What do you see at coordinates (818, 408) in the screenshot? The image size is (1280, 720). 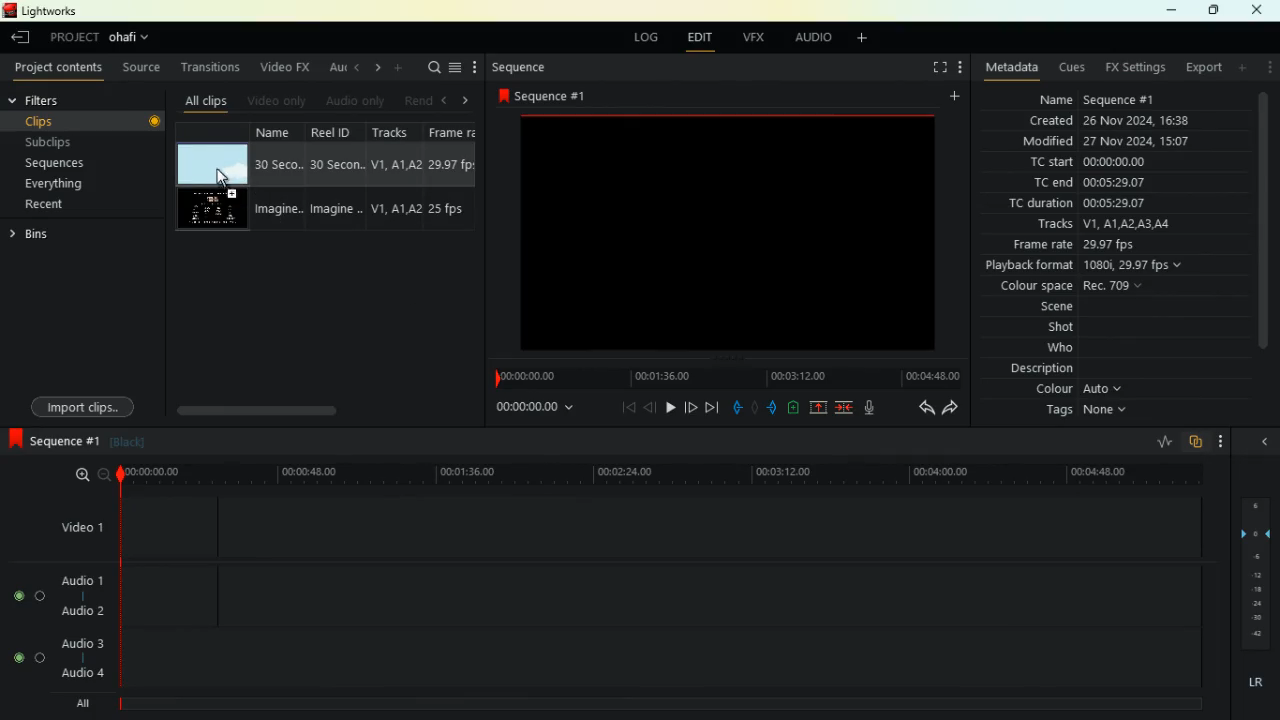 I see `up` at bounding box center [818, 408].